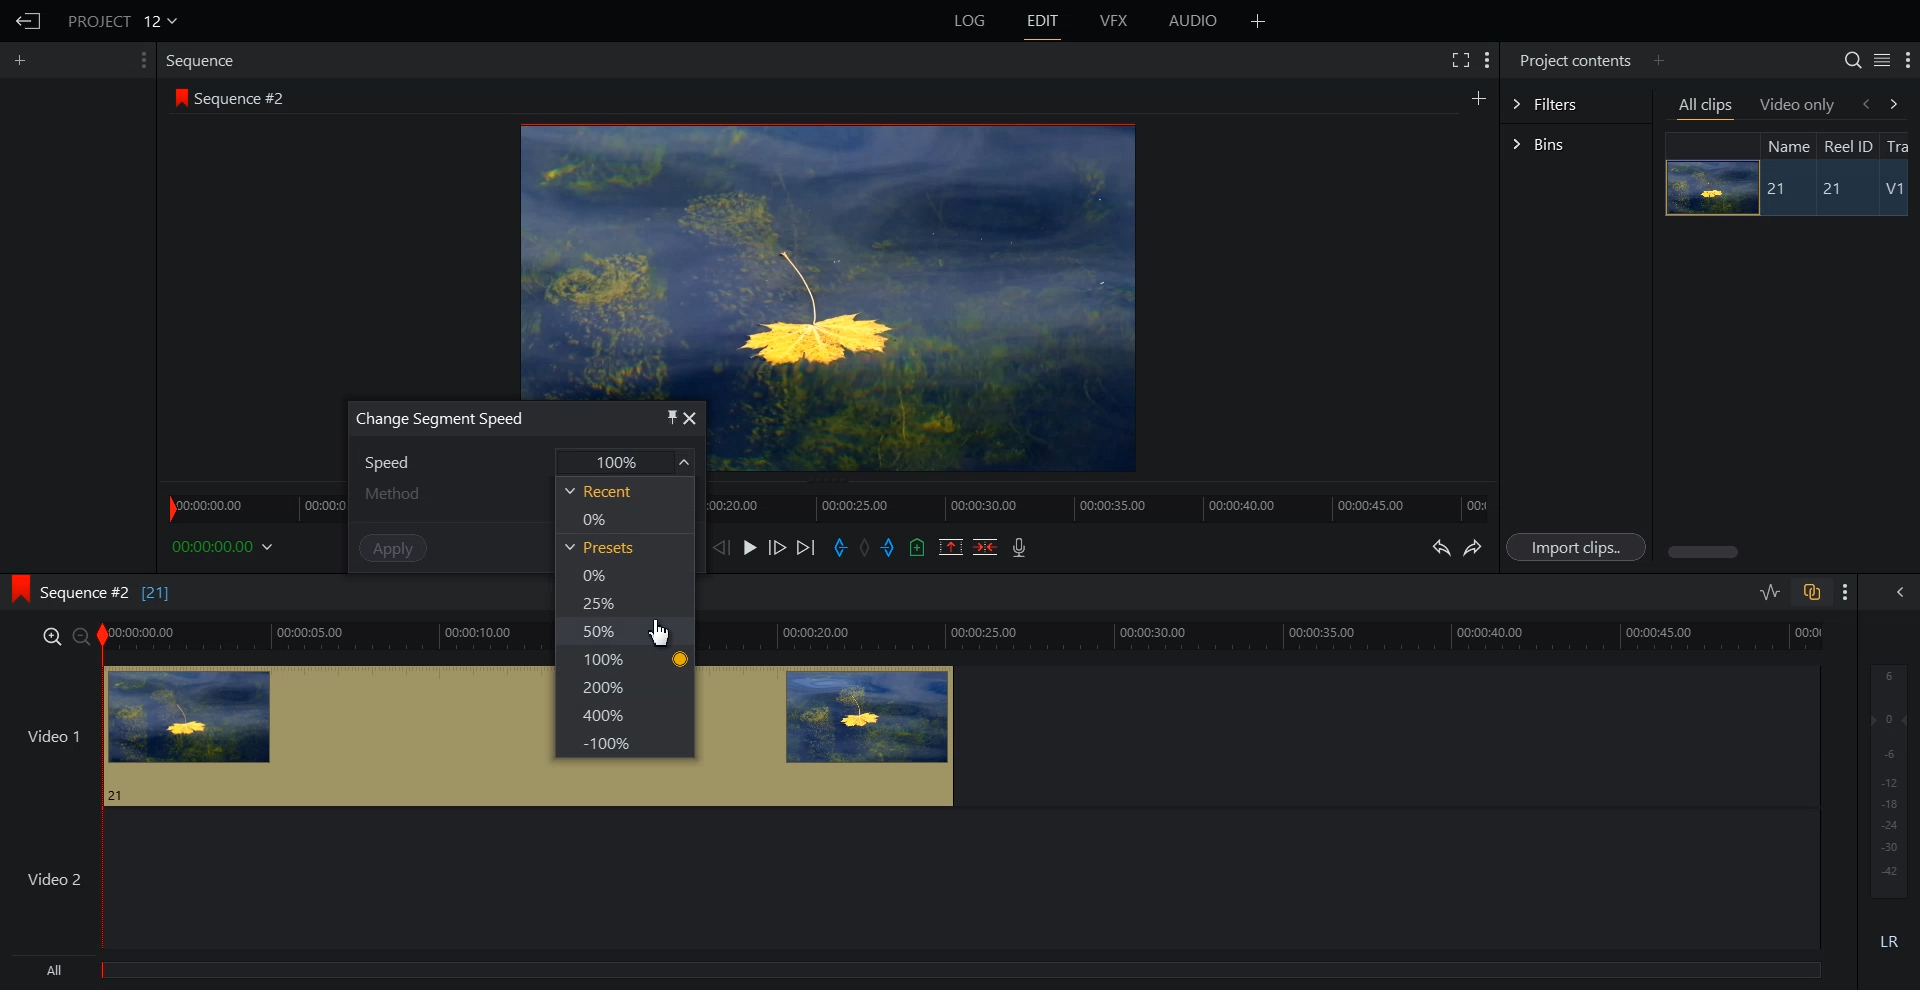 The image size is (1920, 990). What do you see at coordinates (910, 879) in the screenshot?
I see `Video 2` at bounding box center [910, 879].